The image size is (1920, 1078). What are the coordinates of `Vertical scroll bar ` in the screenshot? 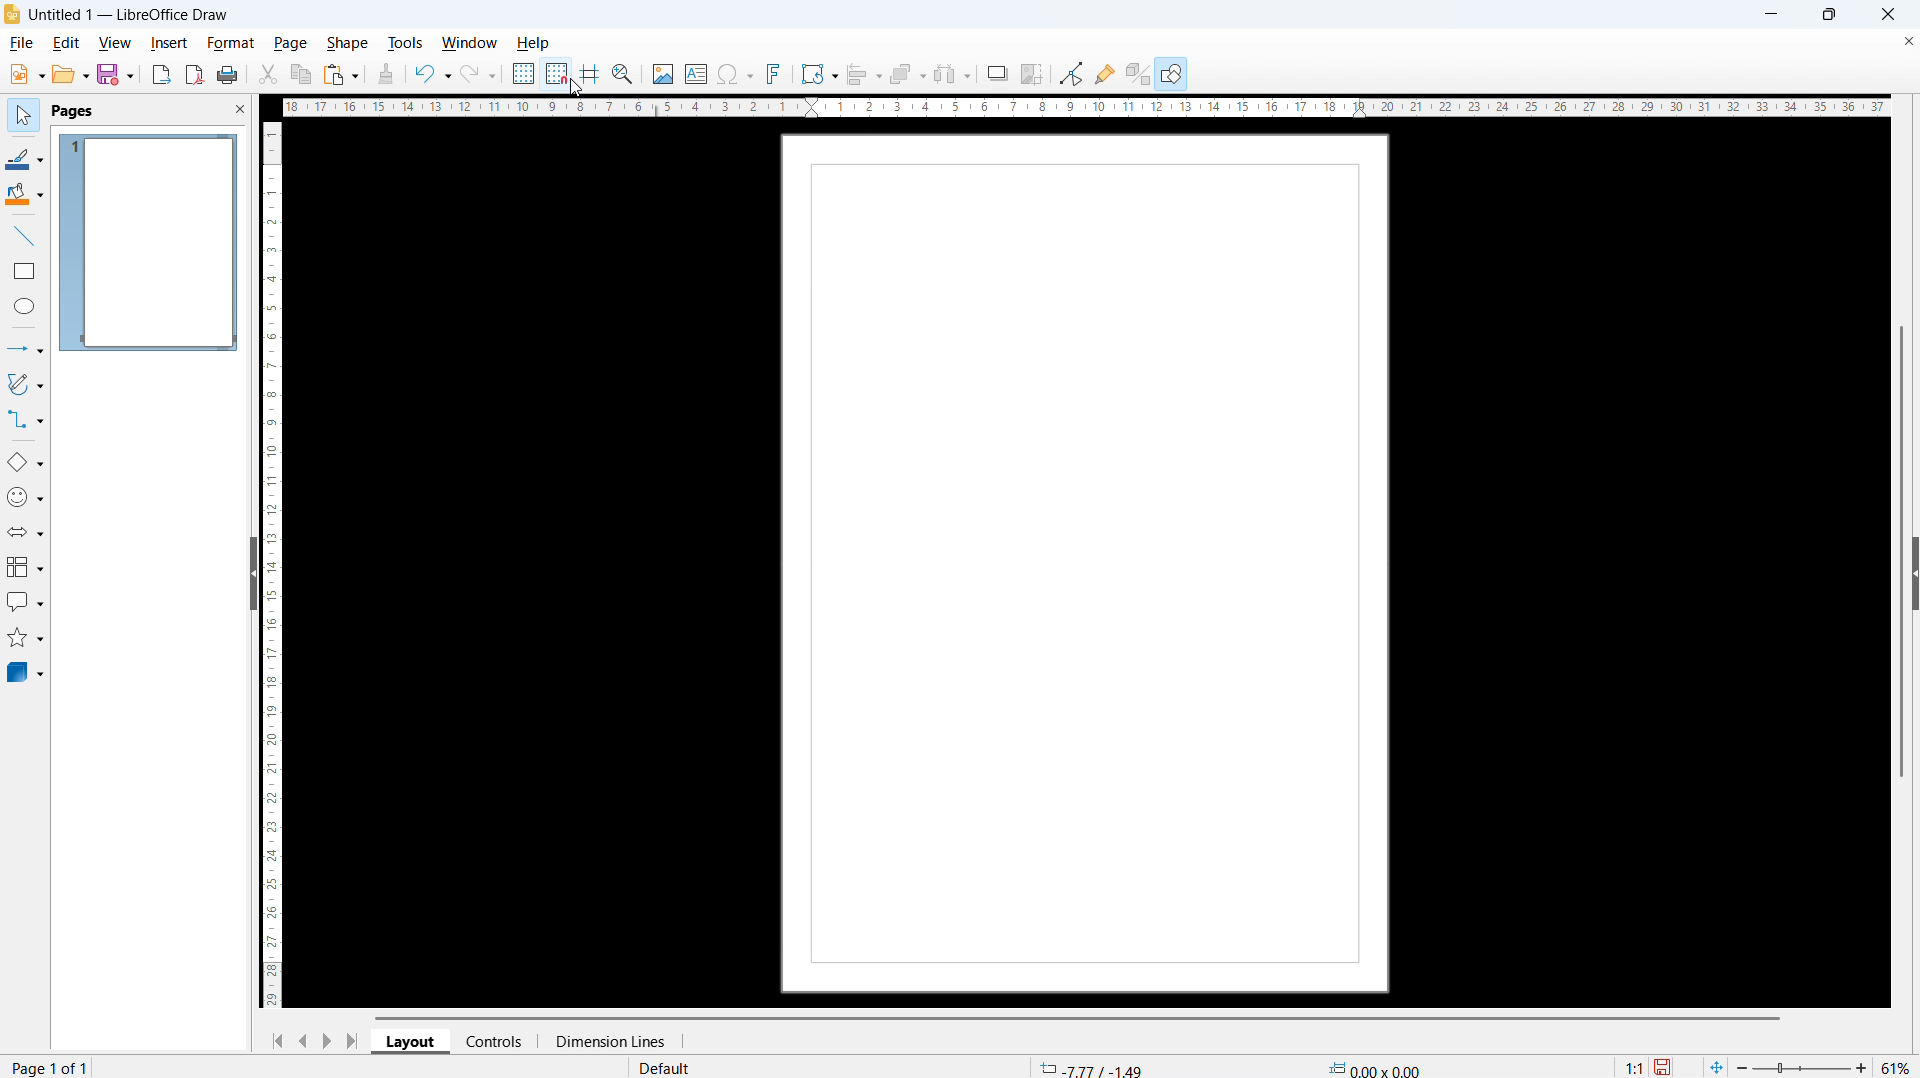 It's located at (1902, 551).